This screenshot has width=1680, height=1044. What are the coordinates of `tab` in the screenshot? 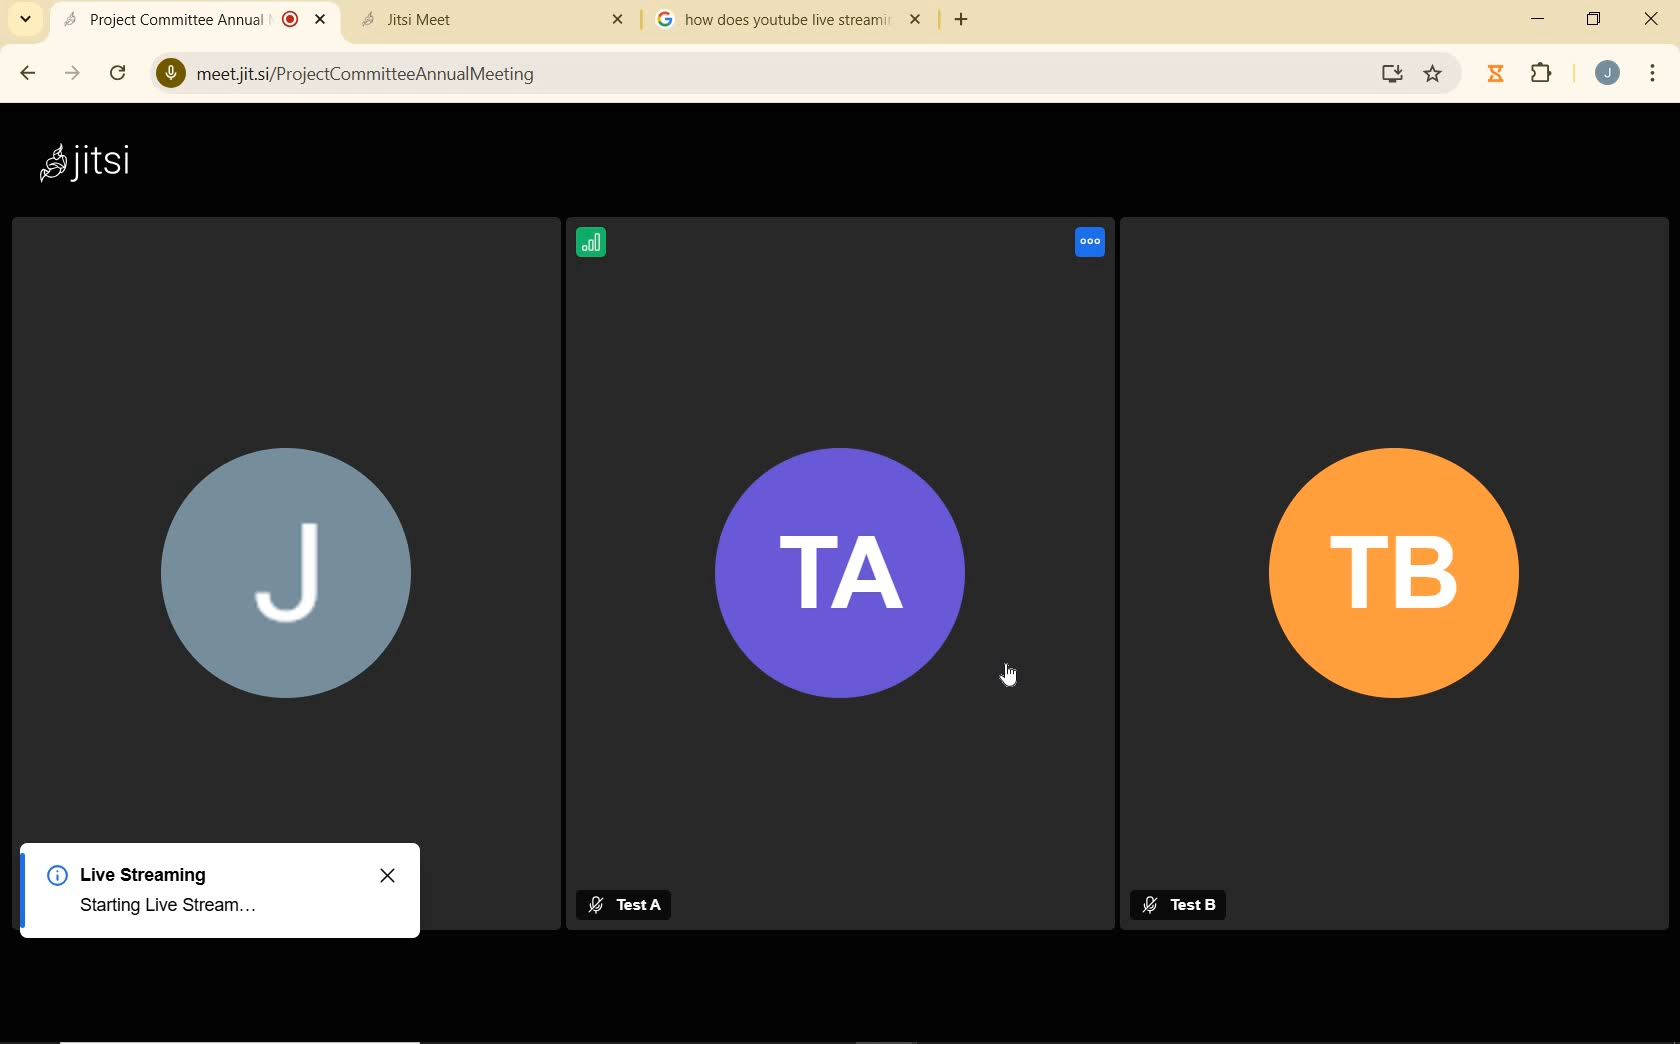 It's located at (467, 19).